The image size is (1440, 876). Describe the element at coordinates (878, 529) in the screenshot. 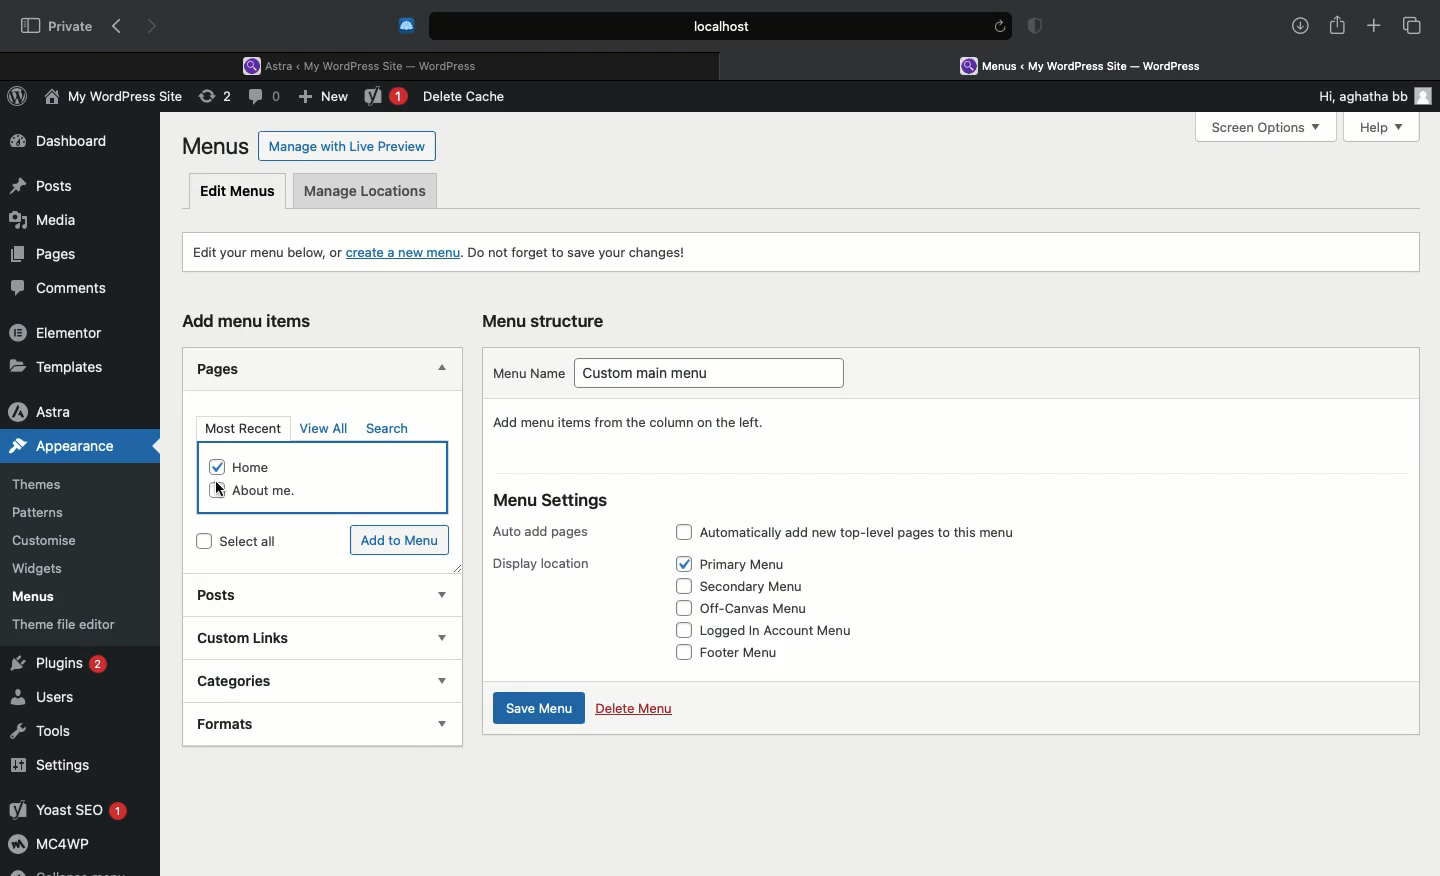

I see `Automatically add new top-level pages to this menu` at that location.